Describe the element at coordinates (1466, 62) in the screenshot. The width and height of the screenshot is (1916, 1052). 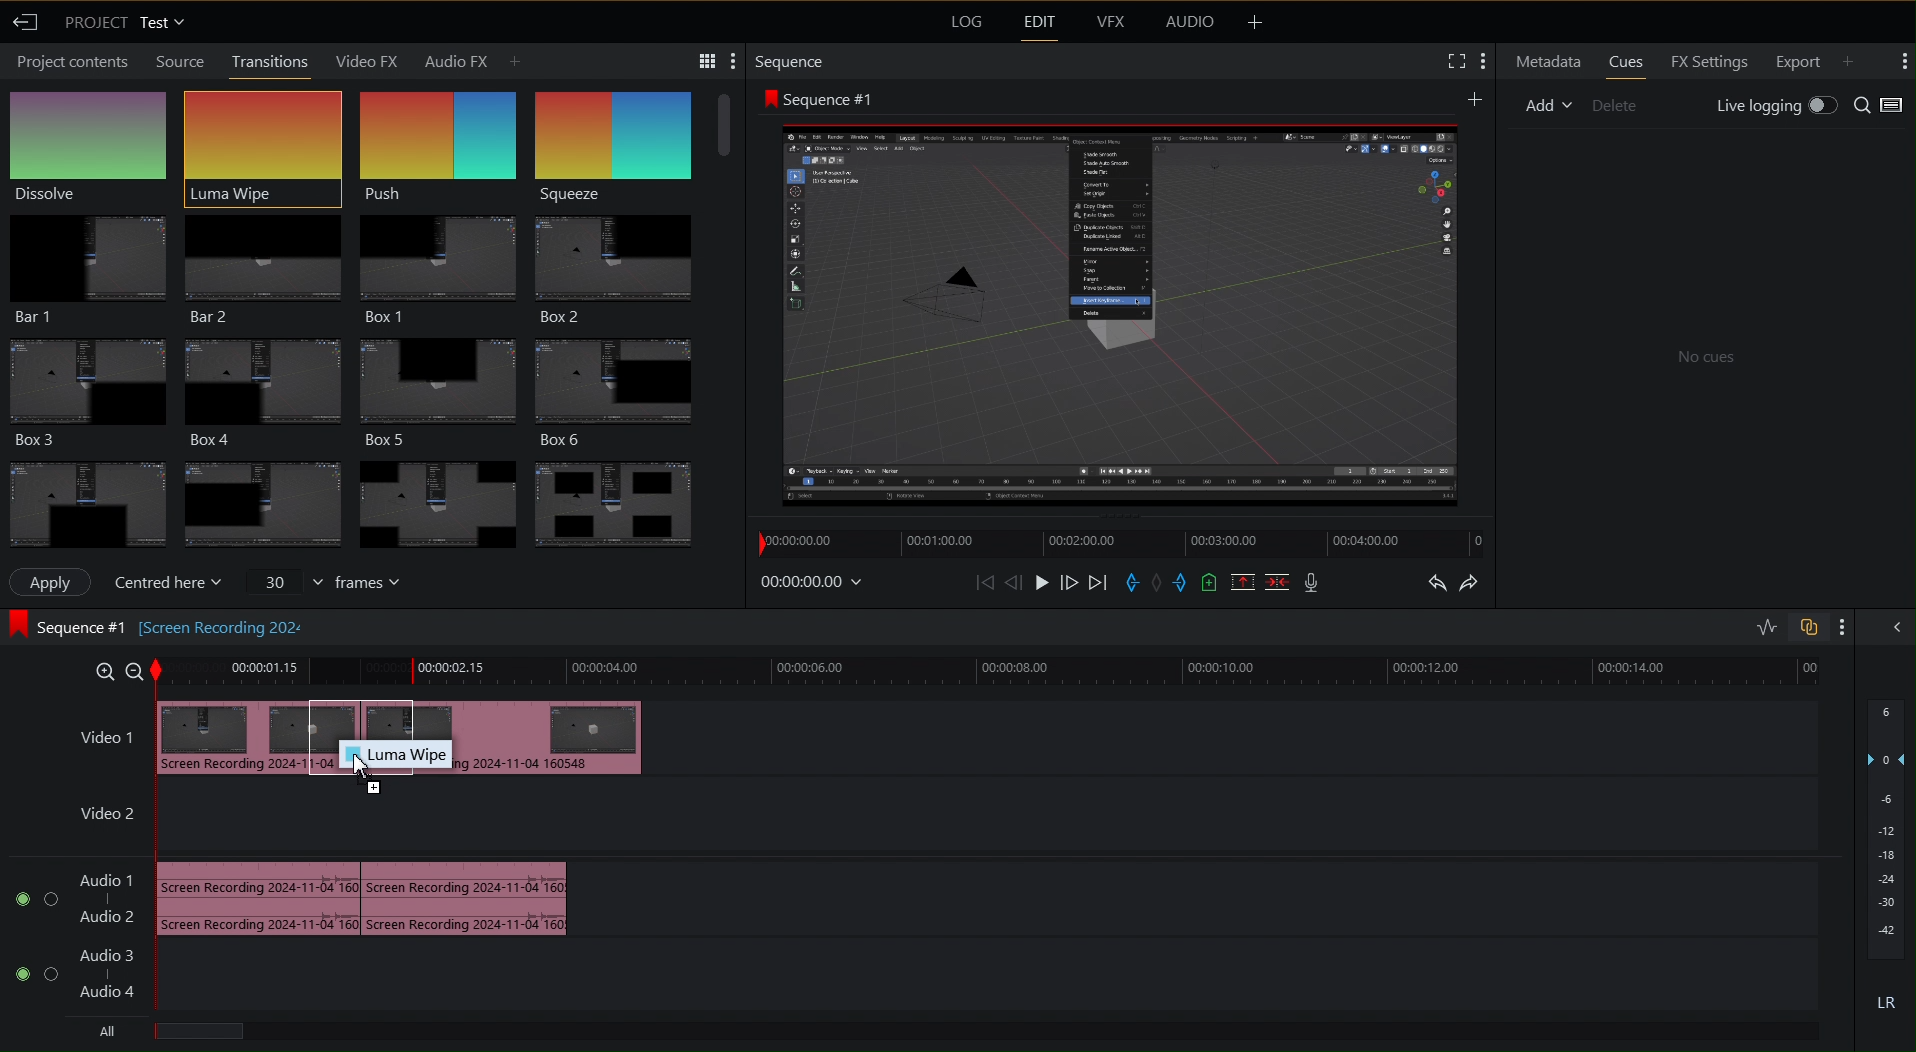
I see `Settings` at that location.